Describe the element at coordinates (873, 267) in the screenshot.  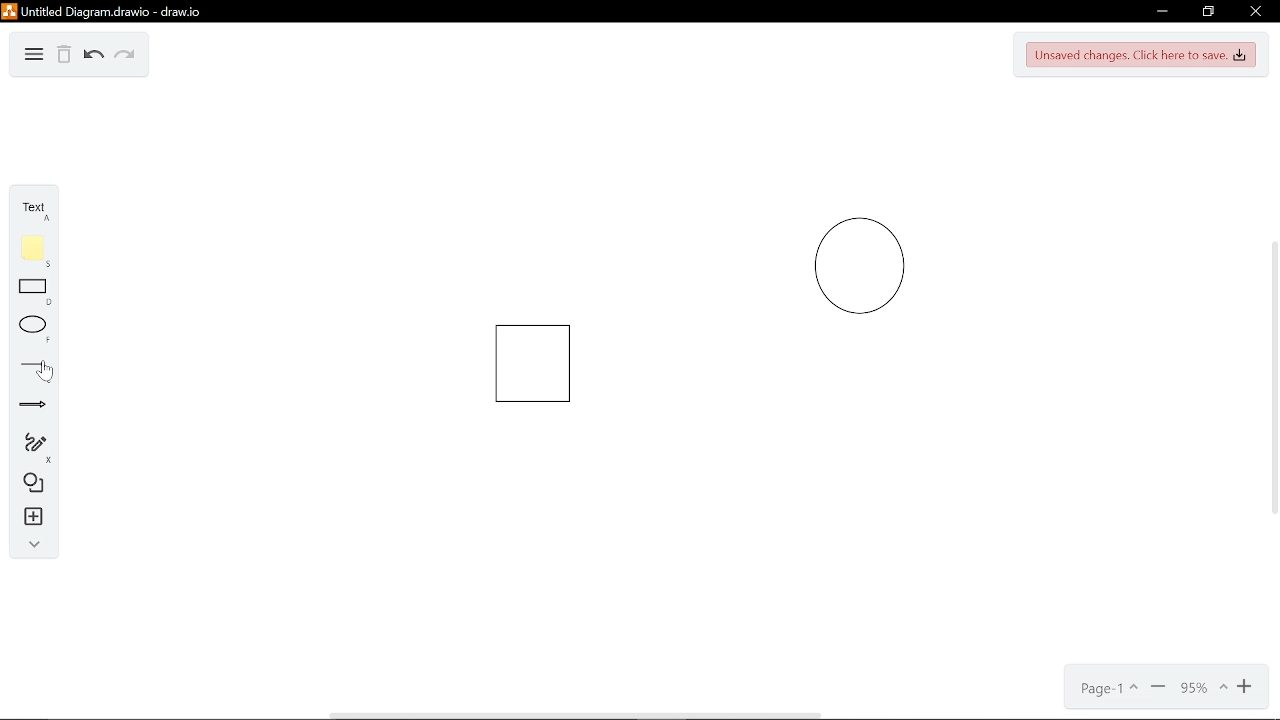
I see `Circle` at that location.